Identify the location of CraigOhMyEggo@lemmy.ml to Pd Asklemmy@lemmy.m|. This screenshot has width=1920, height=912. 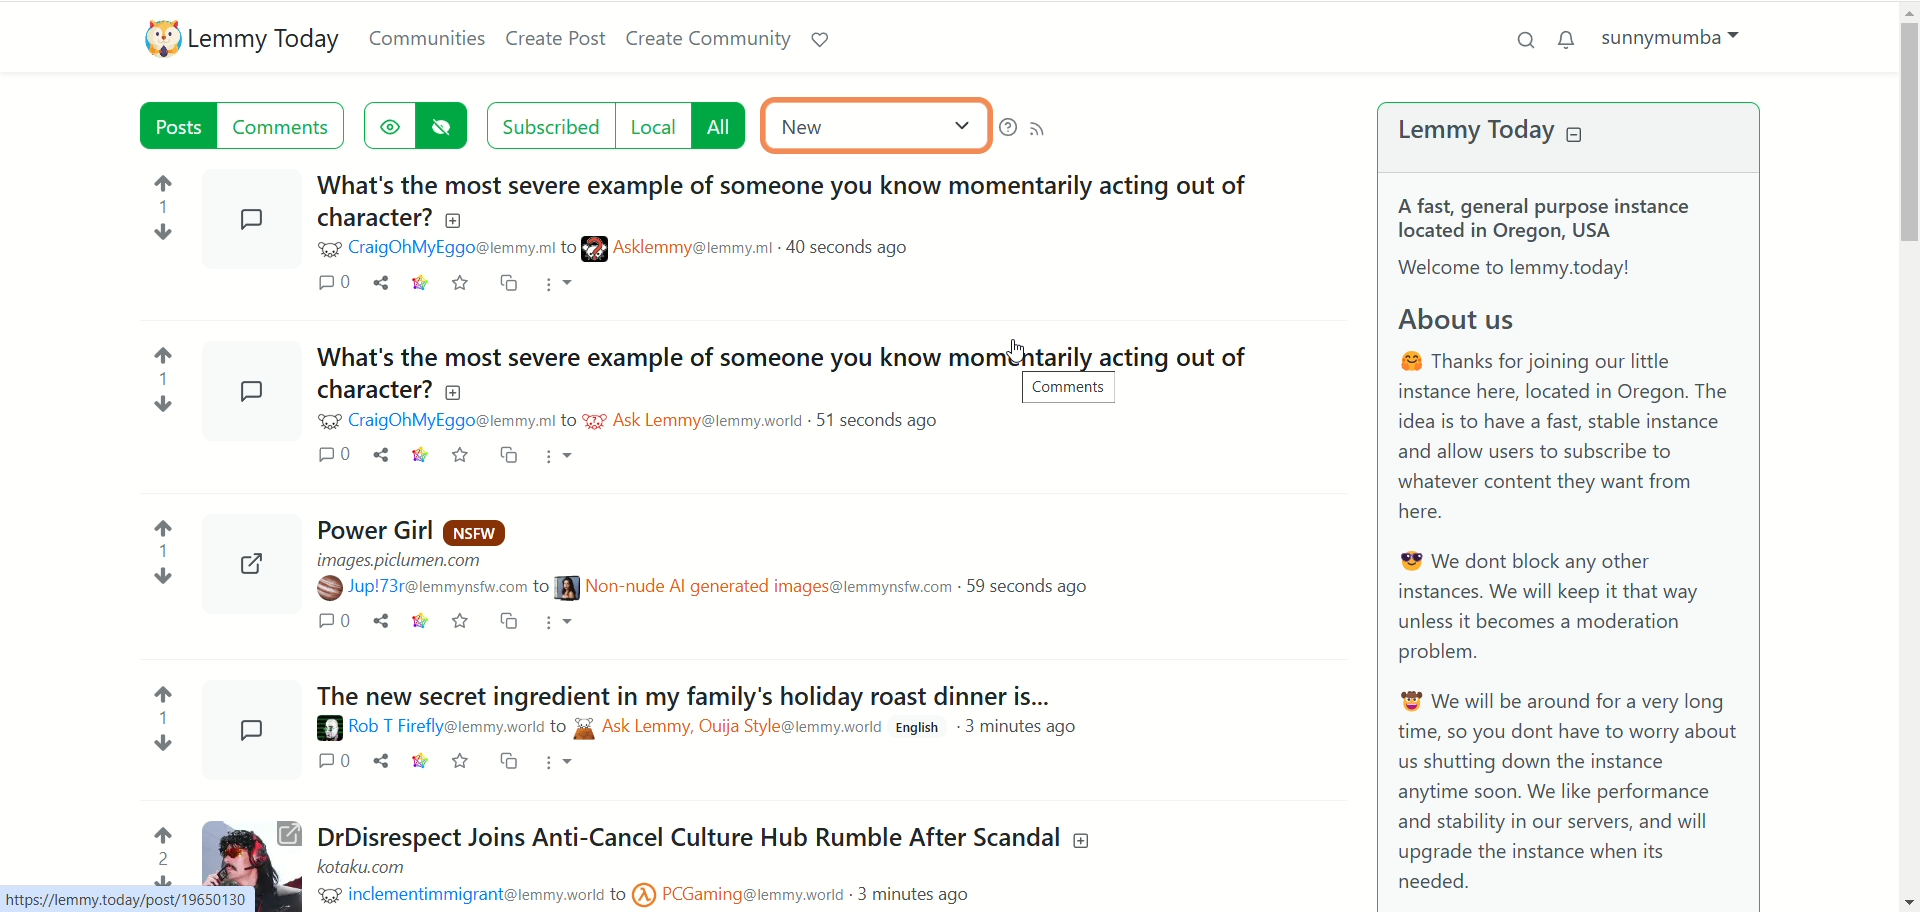
(562, 421).